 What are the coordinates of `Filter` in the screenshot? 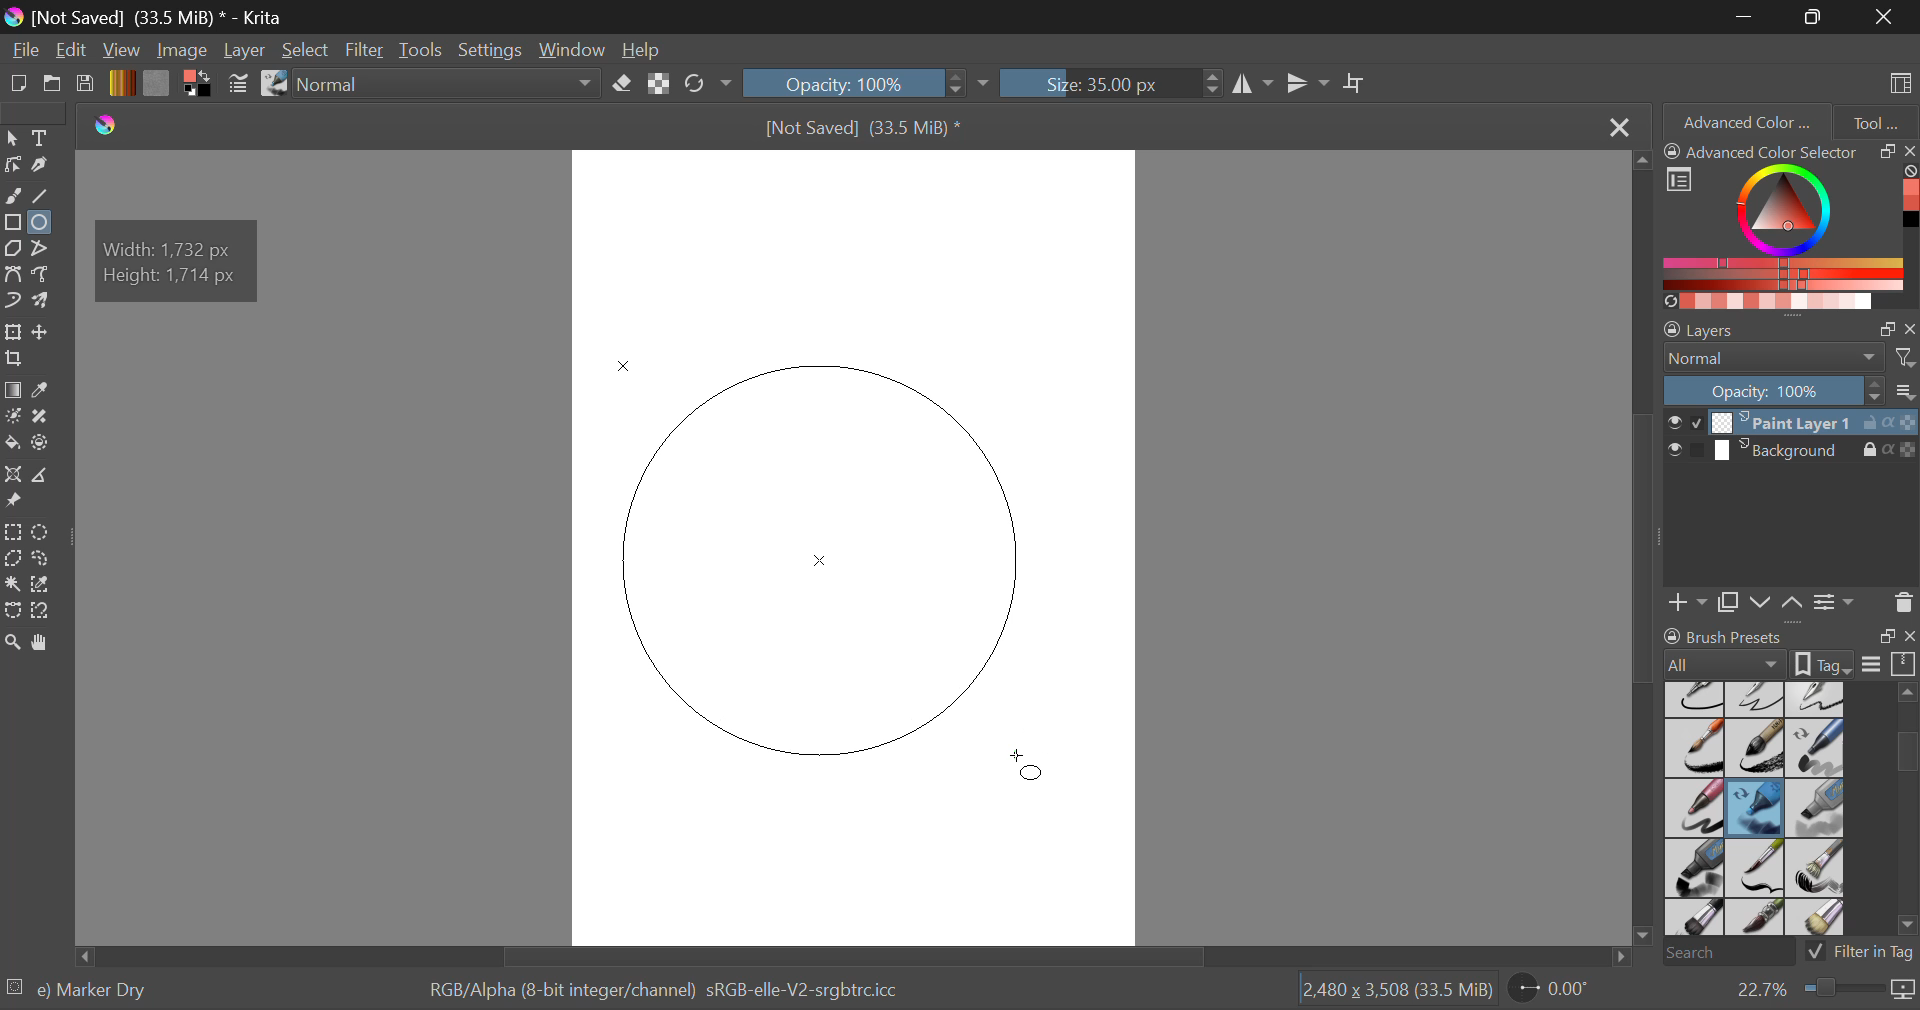 It's located at (367, 51).